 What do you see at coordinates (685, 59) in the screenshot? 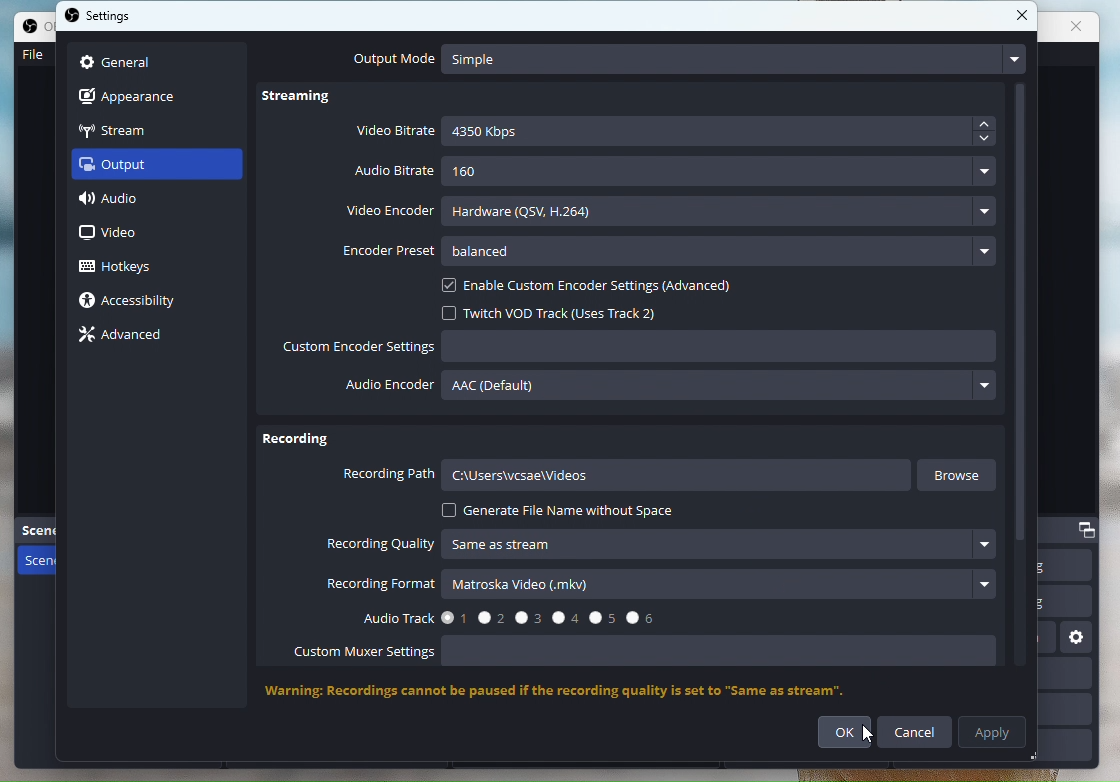
I see `Output Mode` at bounding box center [685, 59].